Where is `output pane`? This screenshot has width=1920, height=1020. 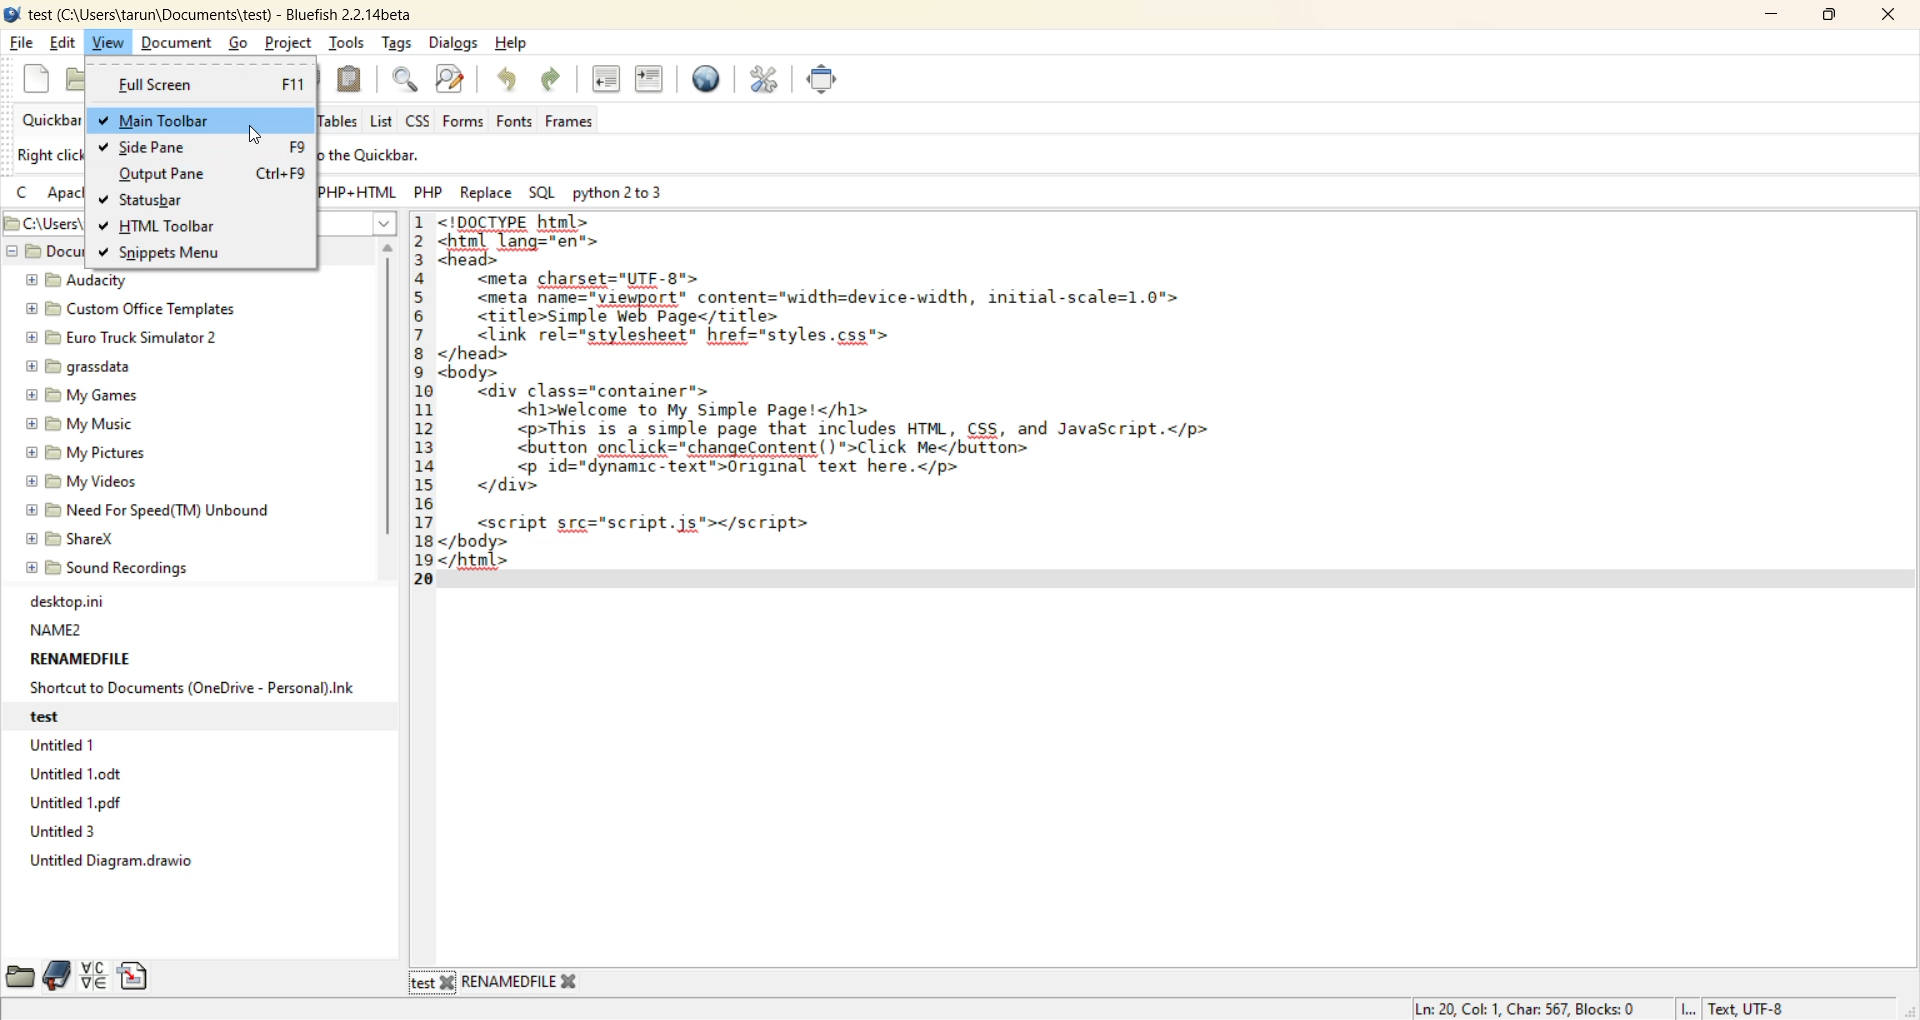 output pane is located at coordinates (168, 176).